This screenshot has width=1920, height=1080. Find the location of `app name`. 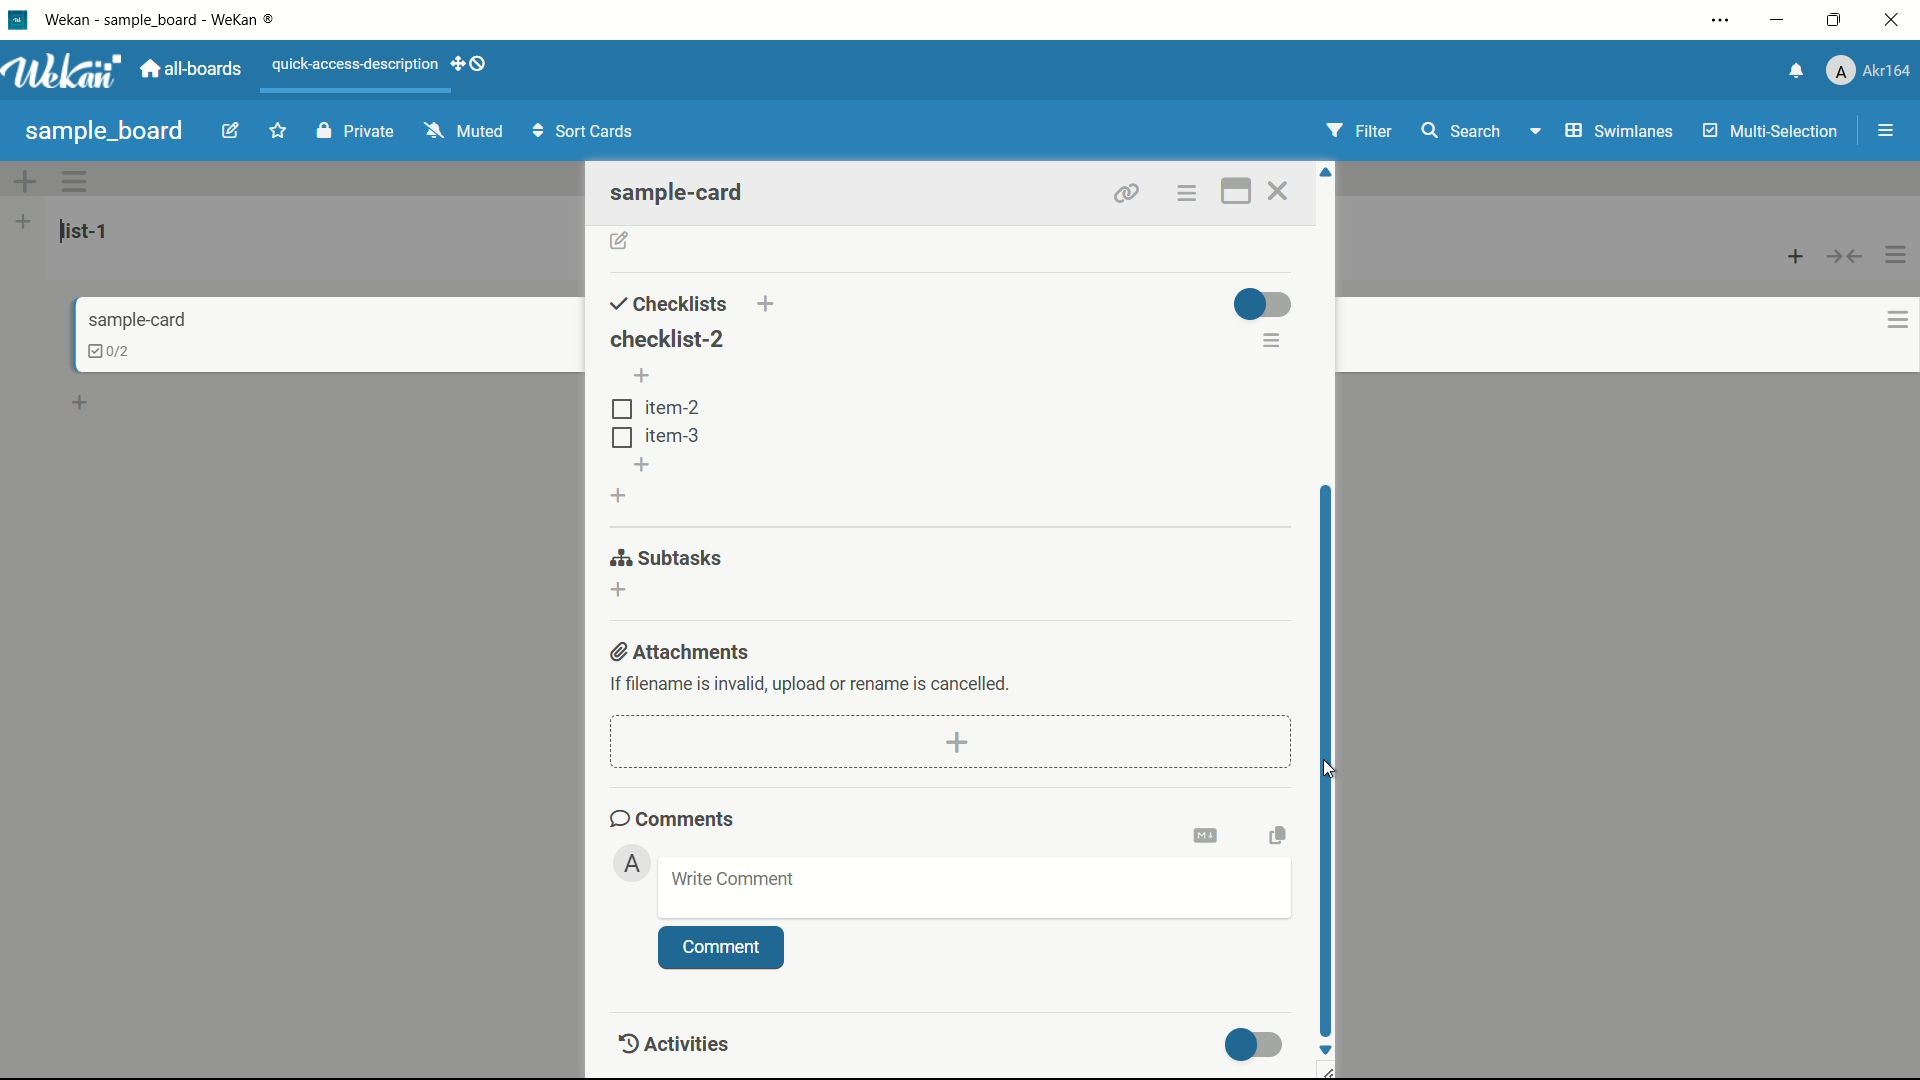

app name is located at coordinates (173, 18).